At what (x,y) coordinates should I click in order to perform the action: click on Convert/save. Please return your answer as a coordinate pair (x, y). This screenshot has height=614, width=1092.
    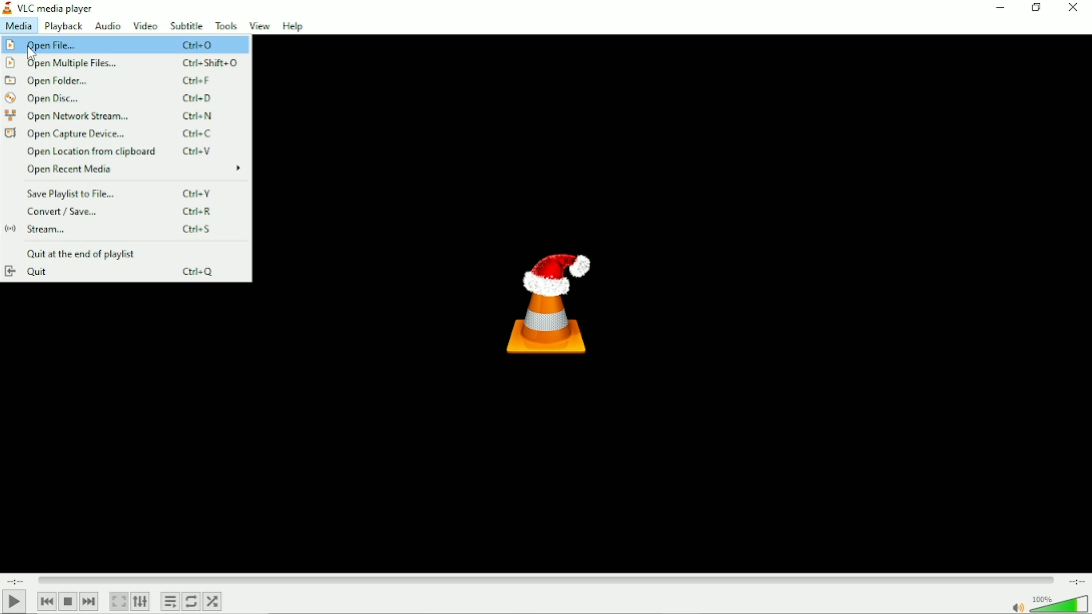
    Looking at the image, I should click on (118, 212).